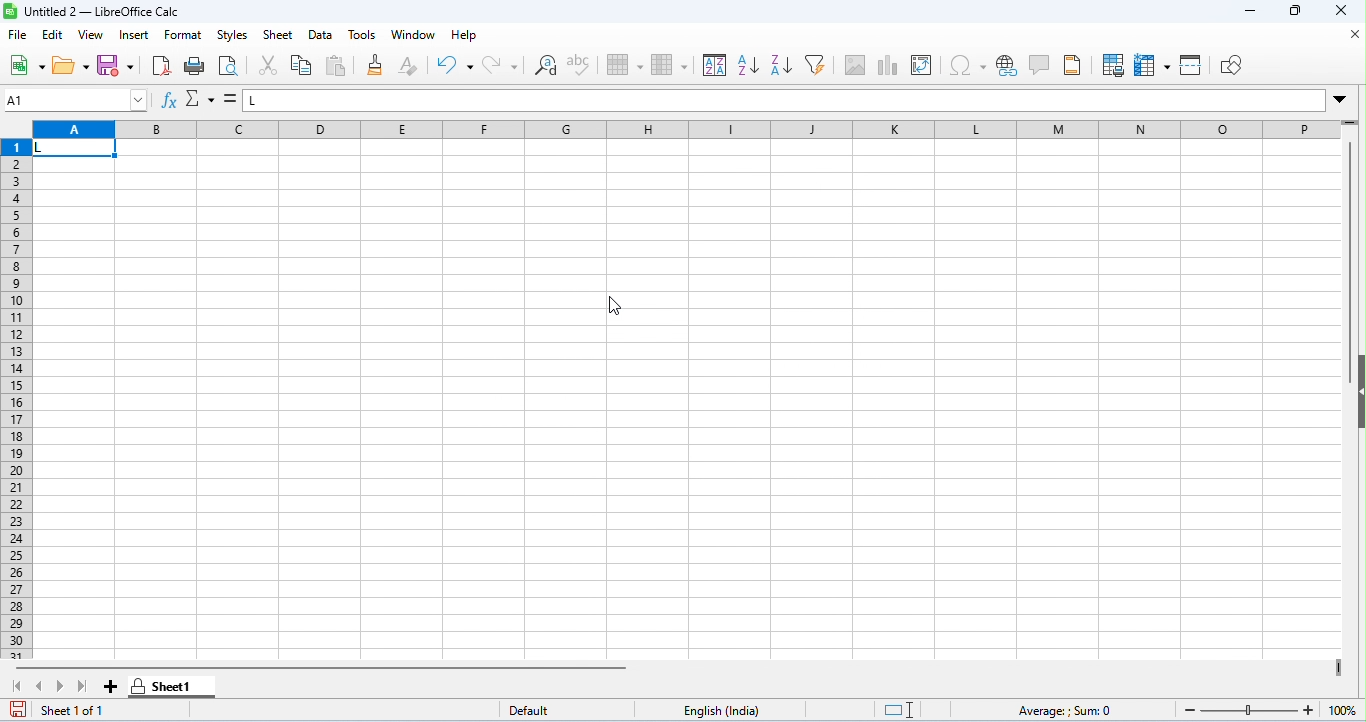 The width and height of the screenshot is (1366, 722). What do you see at coordinates (76, 100) in the screenshot?
I see `selected cell number` at bounding box center [76, 100].